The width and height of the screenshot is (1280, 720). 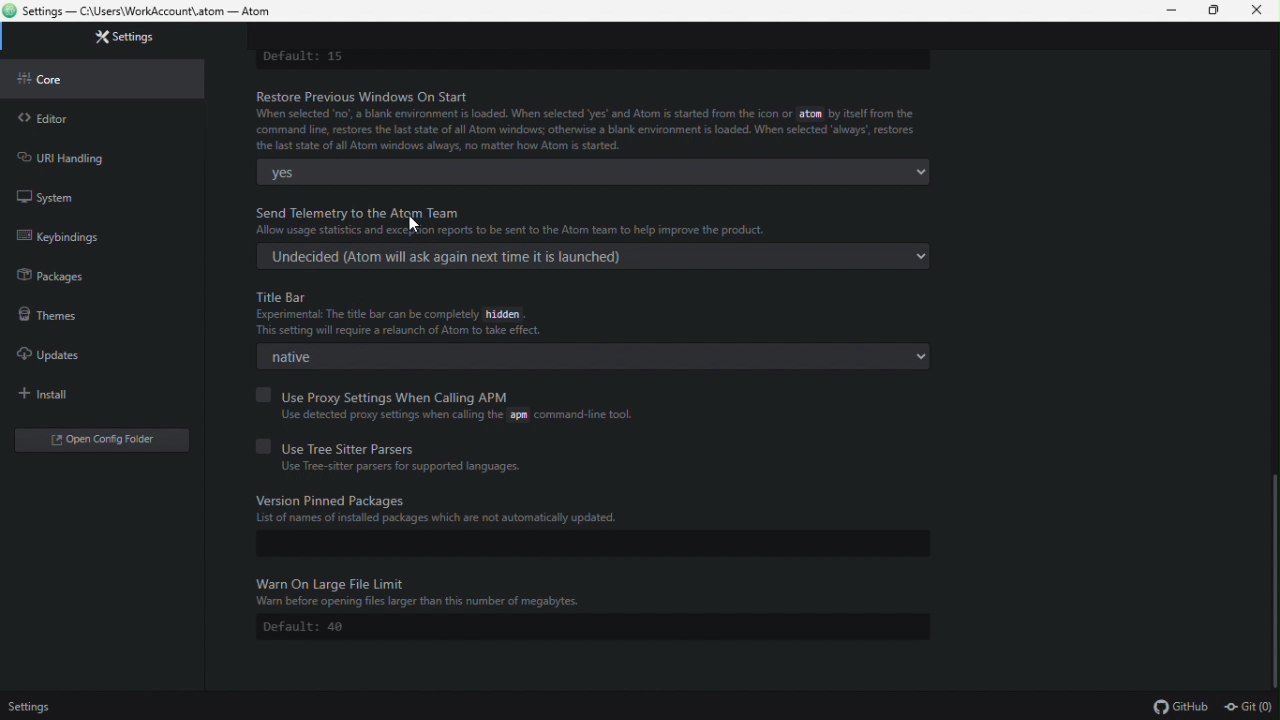 What do you see at coordinates (62, 235) in the screenshot?
I see `key bindings` at bounding box center [62, 235].